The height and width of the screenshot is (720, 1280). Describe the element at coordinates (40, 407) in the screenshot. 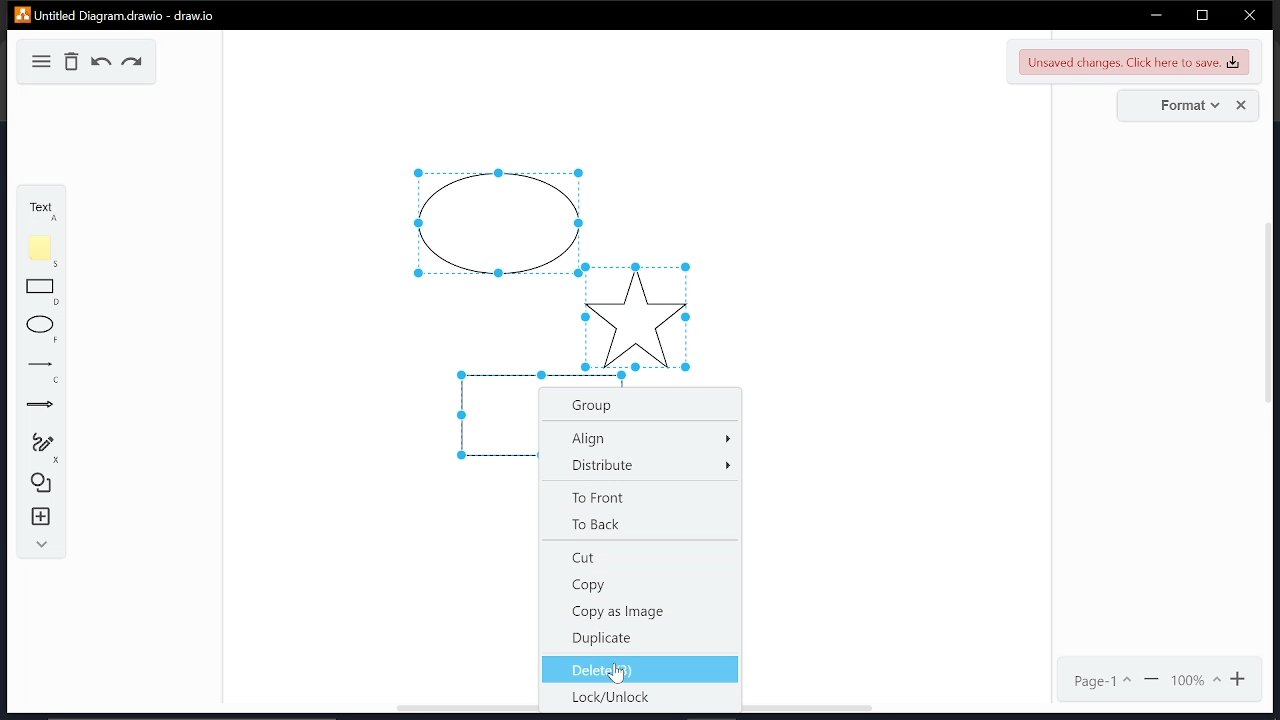

I see `arrows` at that location.